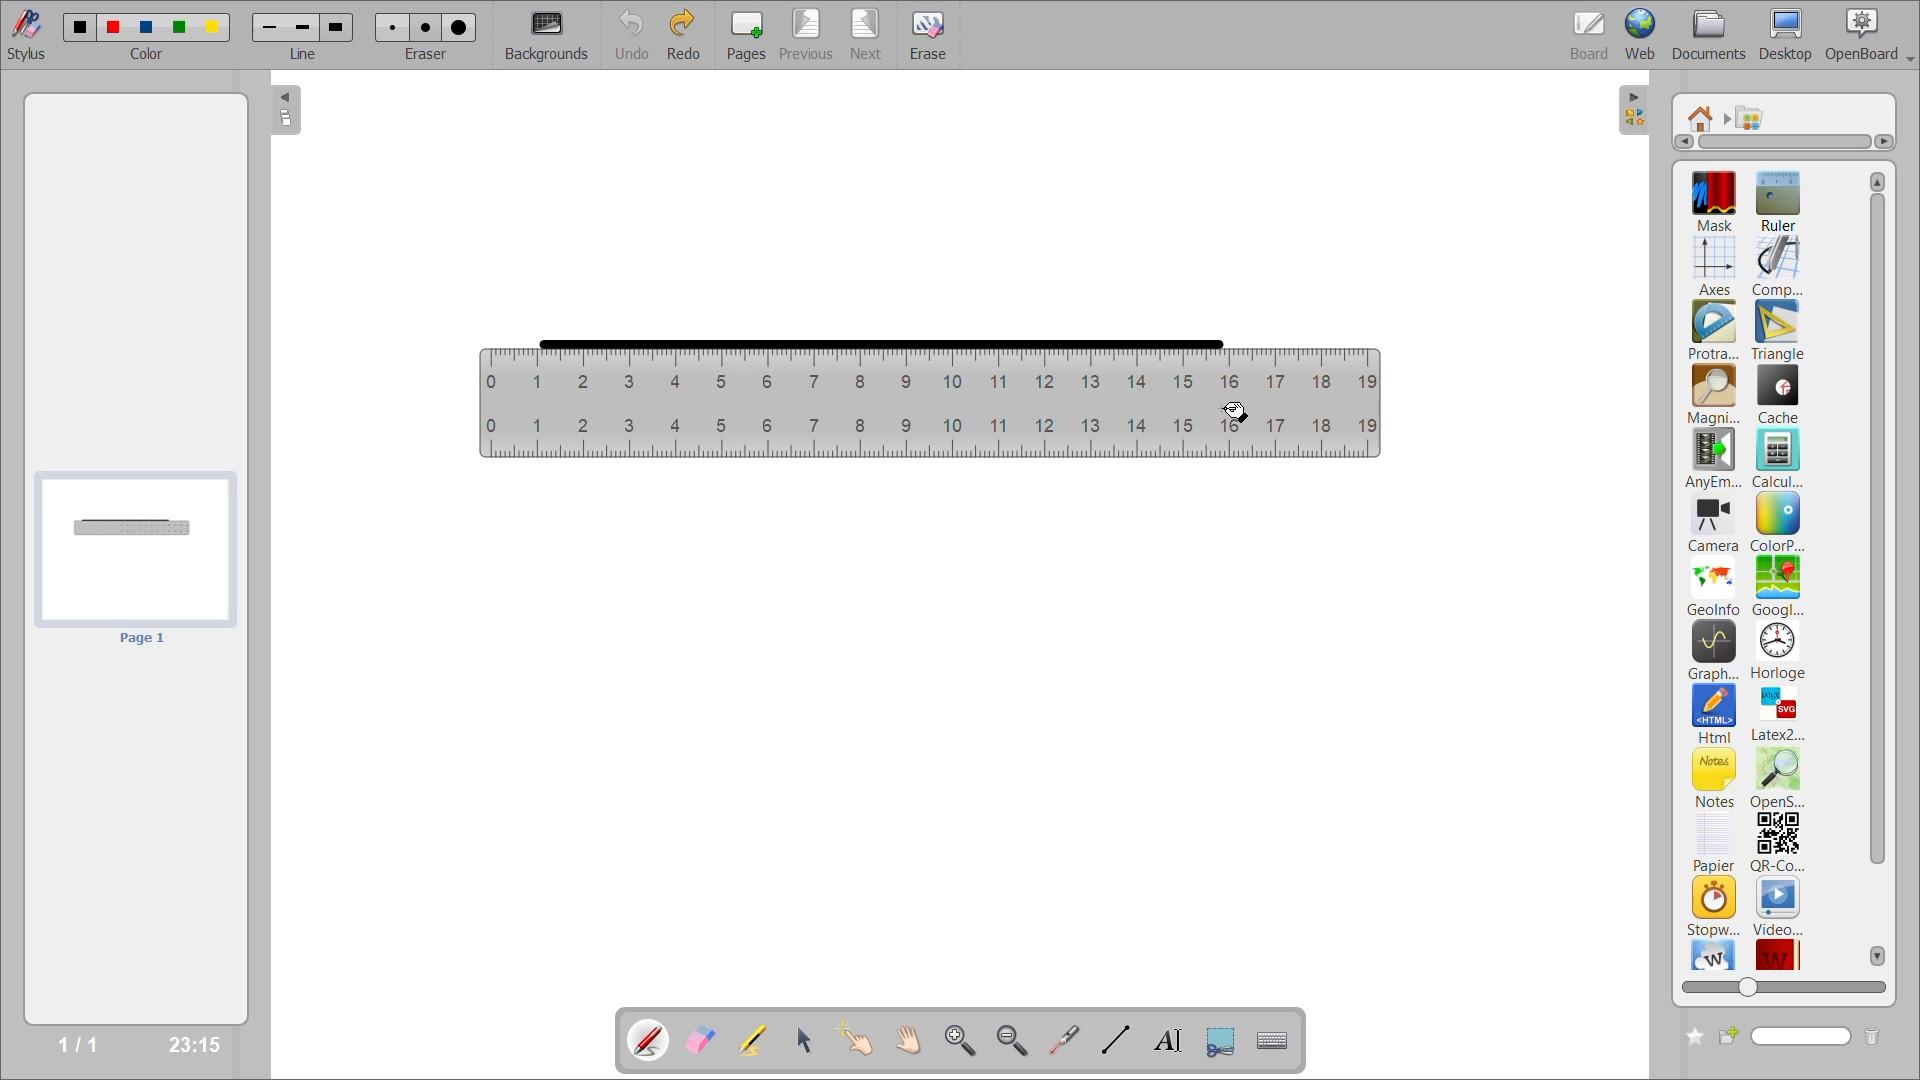 This screenshot has width=1920, height=1080. Describe the element at coordinates (1713, 954) in the screenshot. I see `wikipedia` at that location.